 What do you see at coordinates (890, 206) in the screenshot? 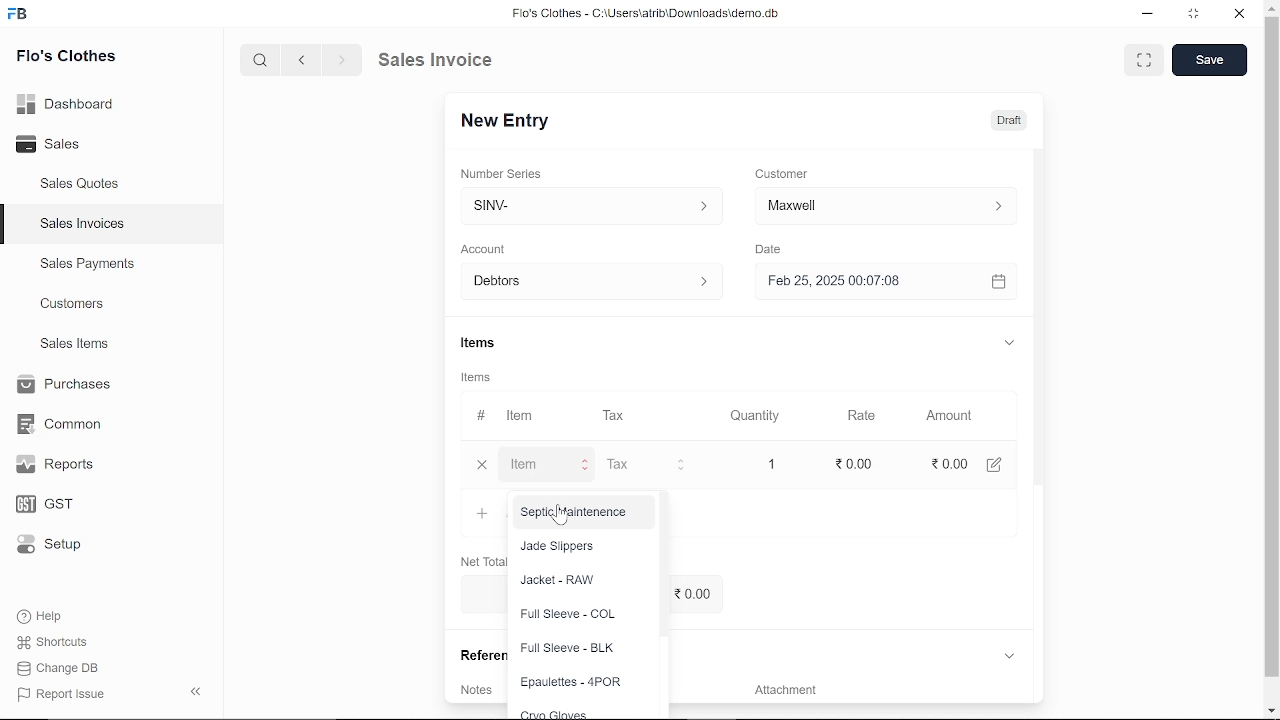
I see `Insert Customer` at bounding box center [890, 206].